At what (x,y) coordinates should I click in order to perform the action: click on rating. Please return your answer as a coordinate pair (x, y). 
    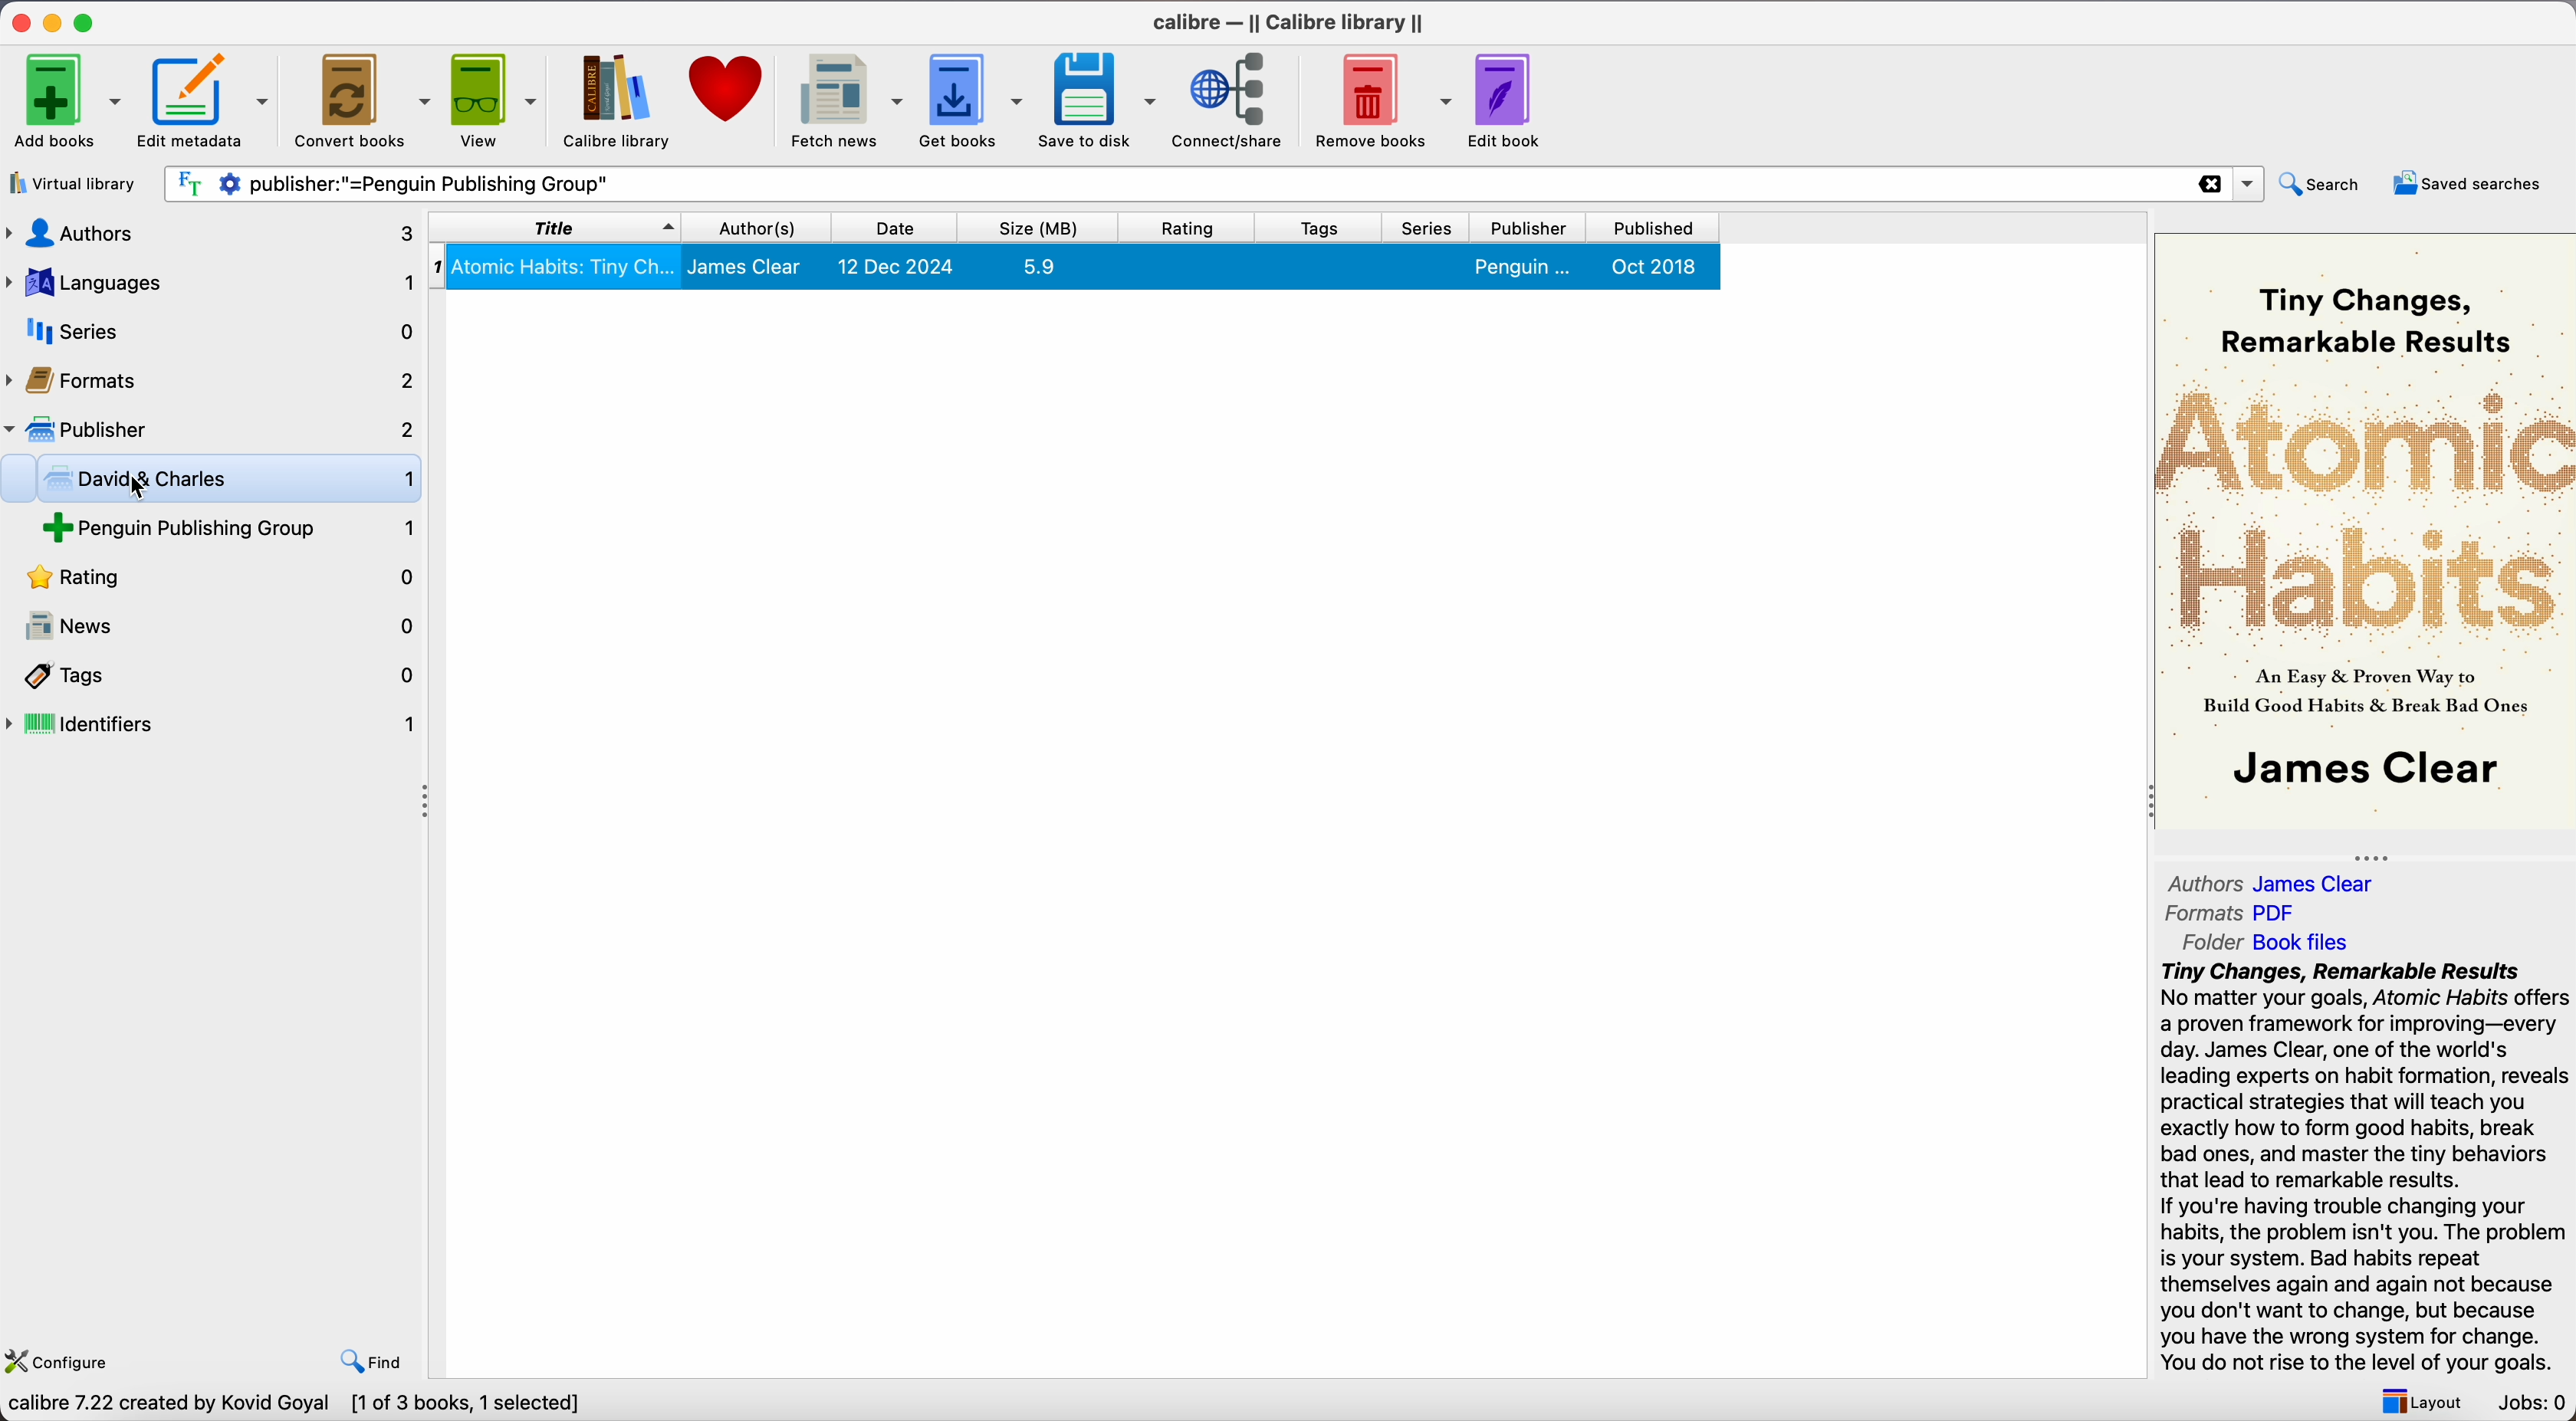
    Looking at the image, I should click on (213, 580).